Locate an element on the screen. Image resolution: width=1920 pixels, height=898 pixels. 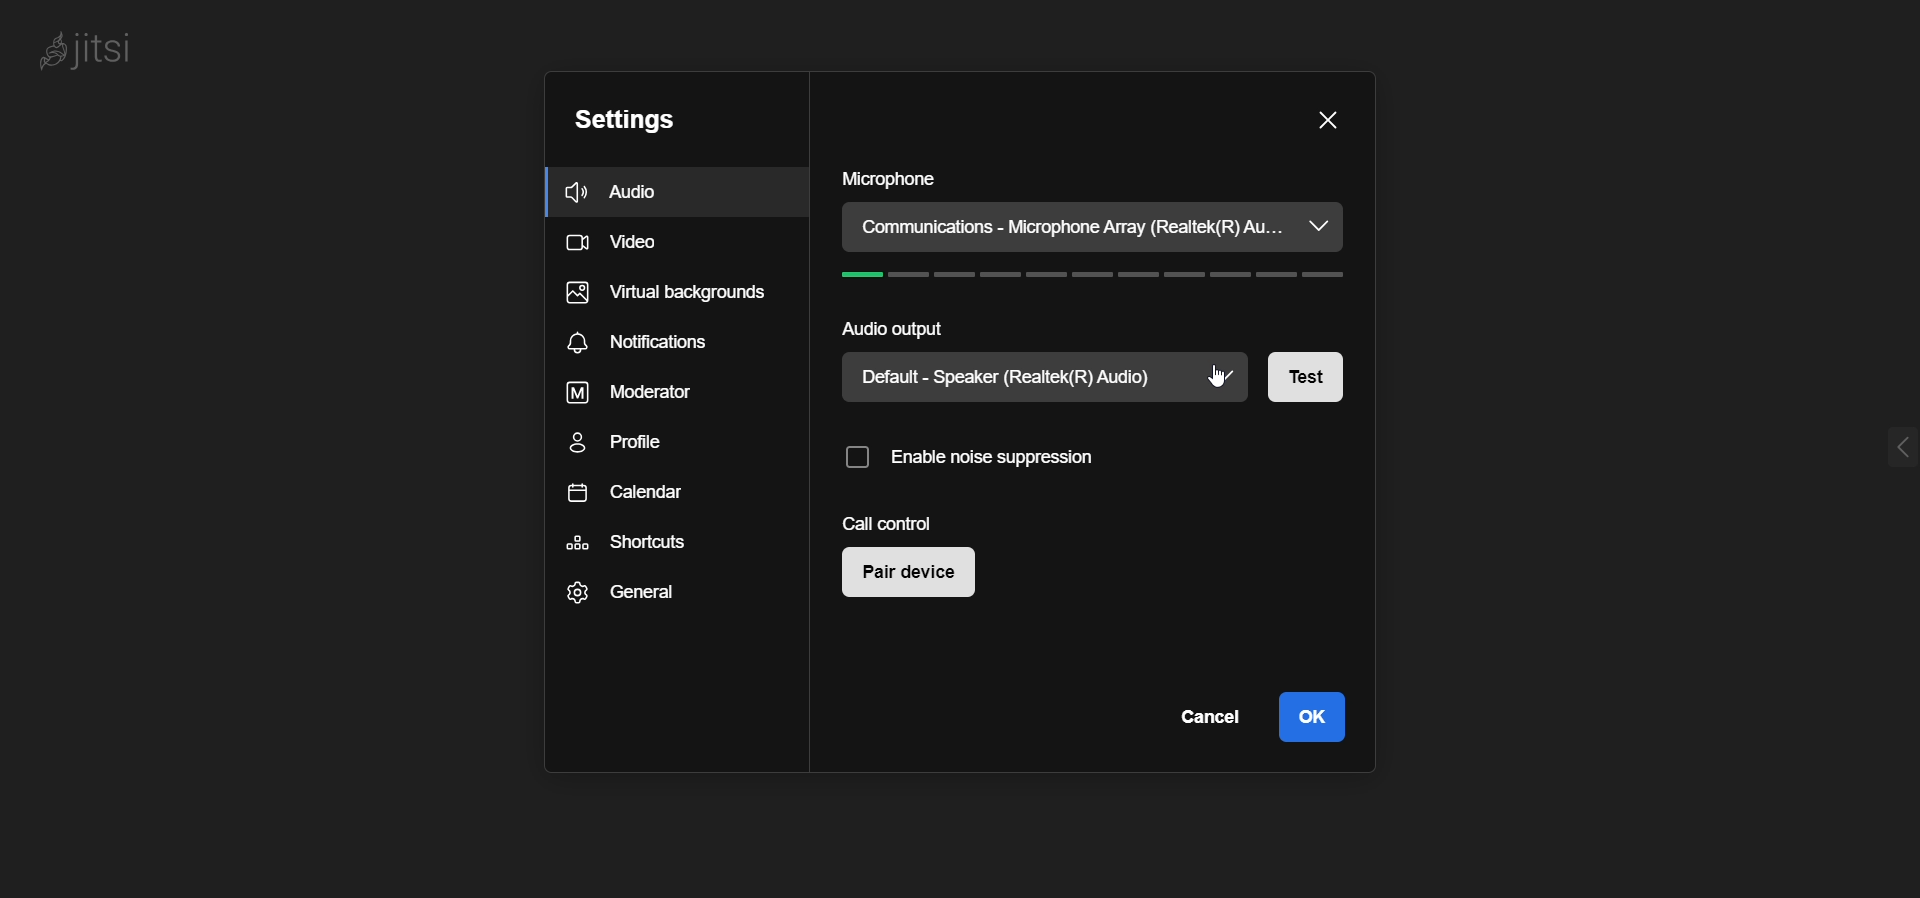
general is located at coordinates (616, 596).